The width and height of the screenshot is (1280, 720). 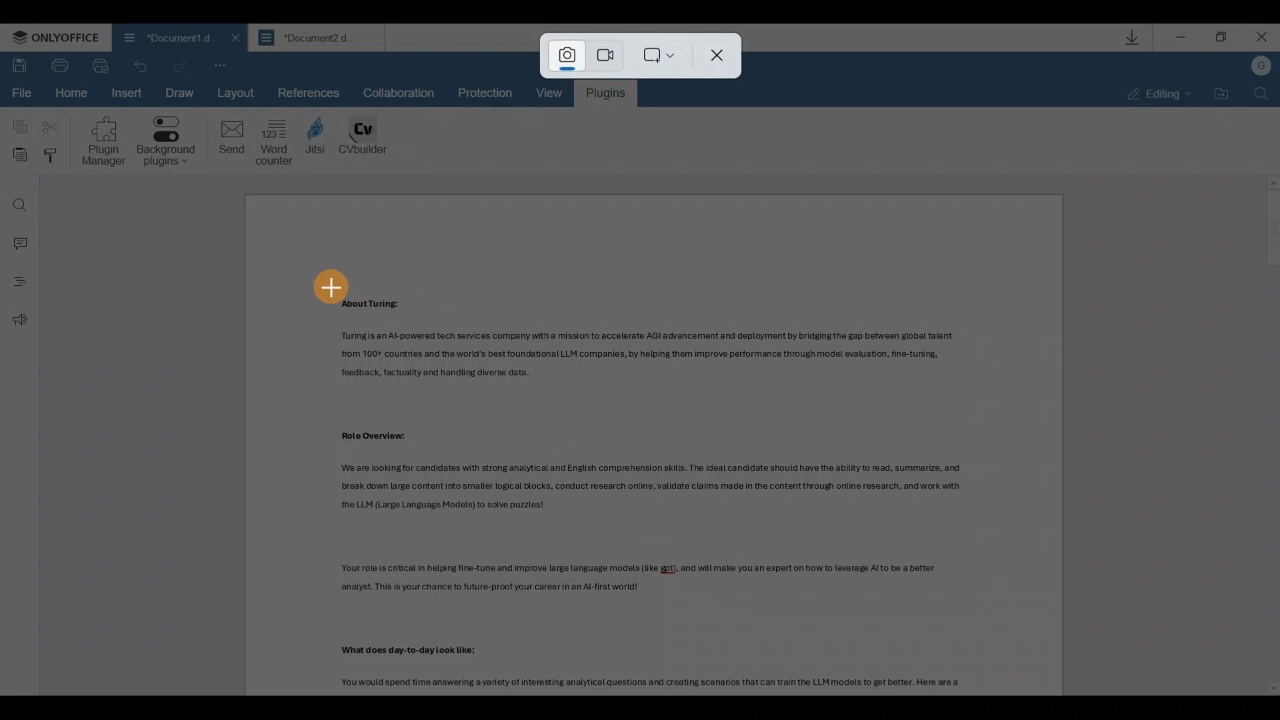 I want to click on Protection, so click(x=492, y=93).